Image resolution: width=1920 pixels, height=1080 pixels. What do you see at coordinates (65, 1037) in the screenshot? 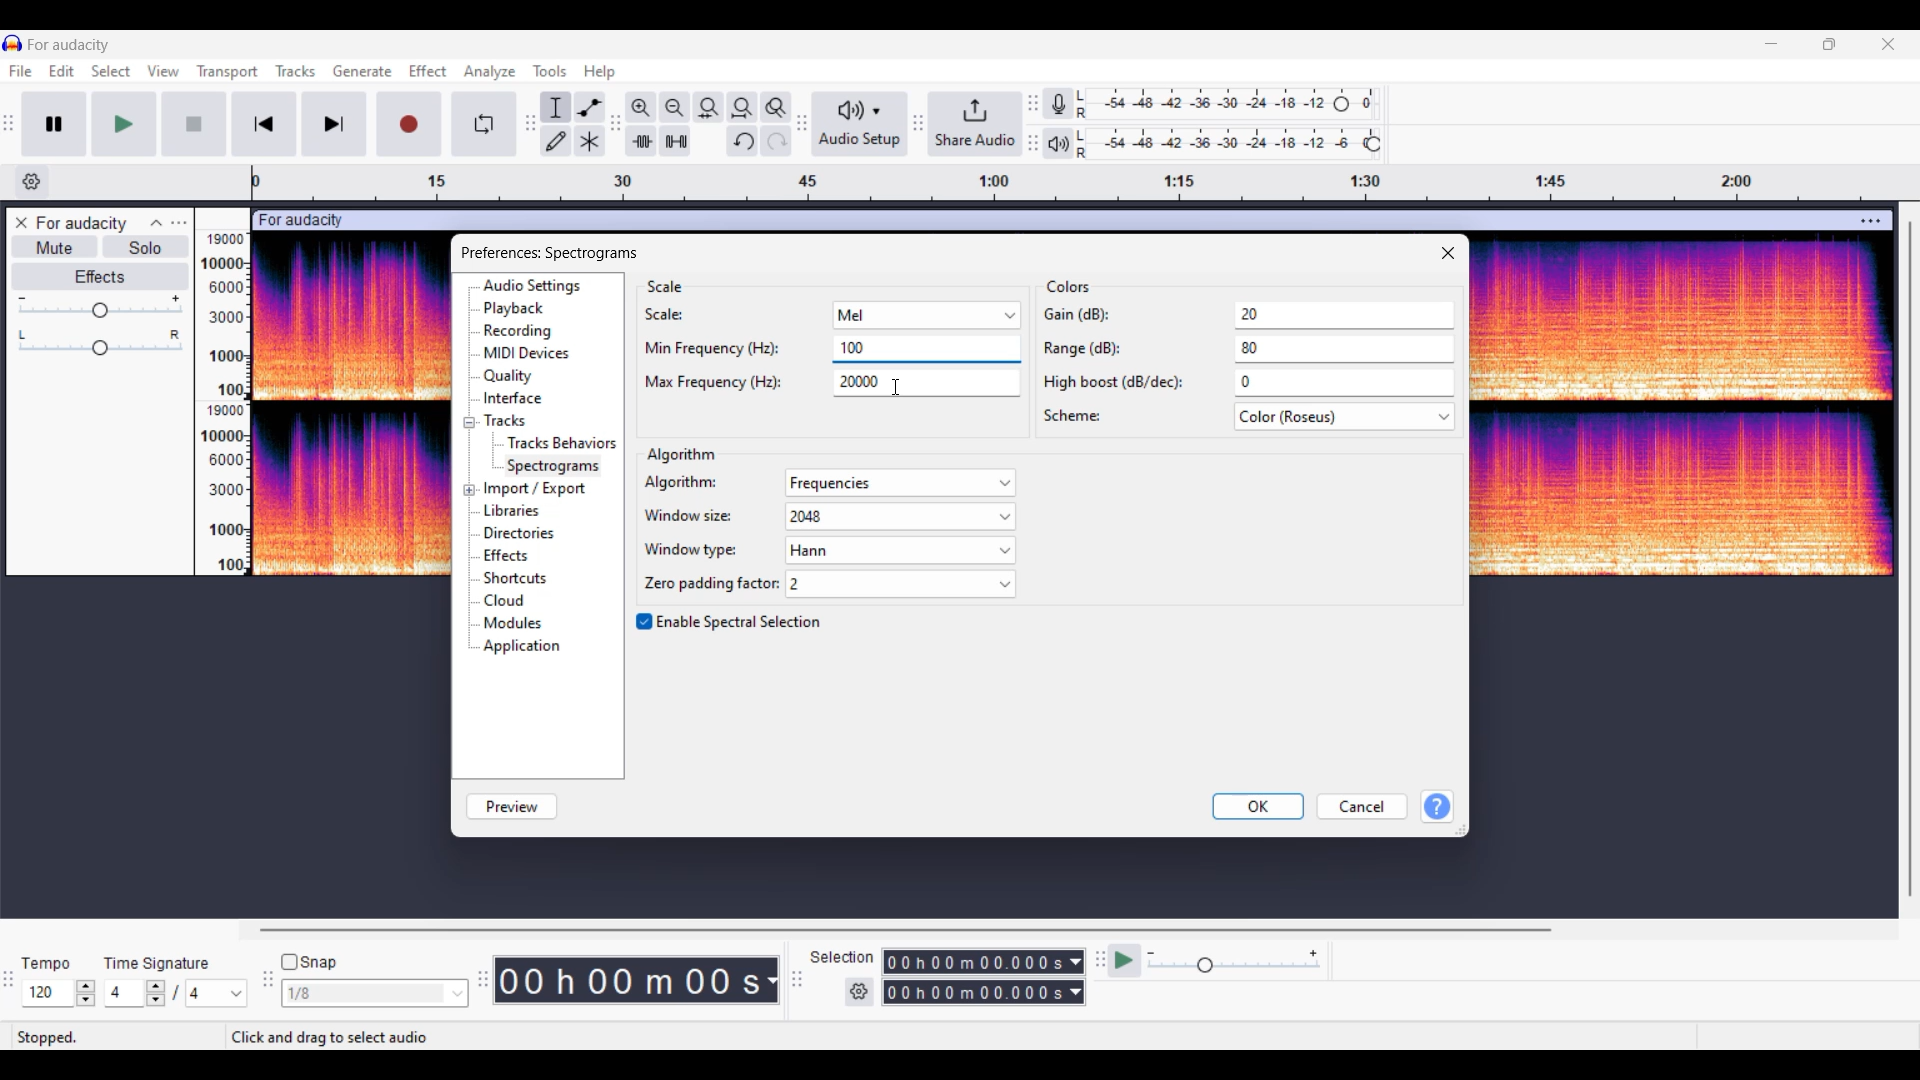
I see `stopped` at bounding box center [65, 1037].